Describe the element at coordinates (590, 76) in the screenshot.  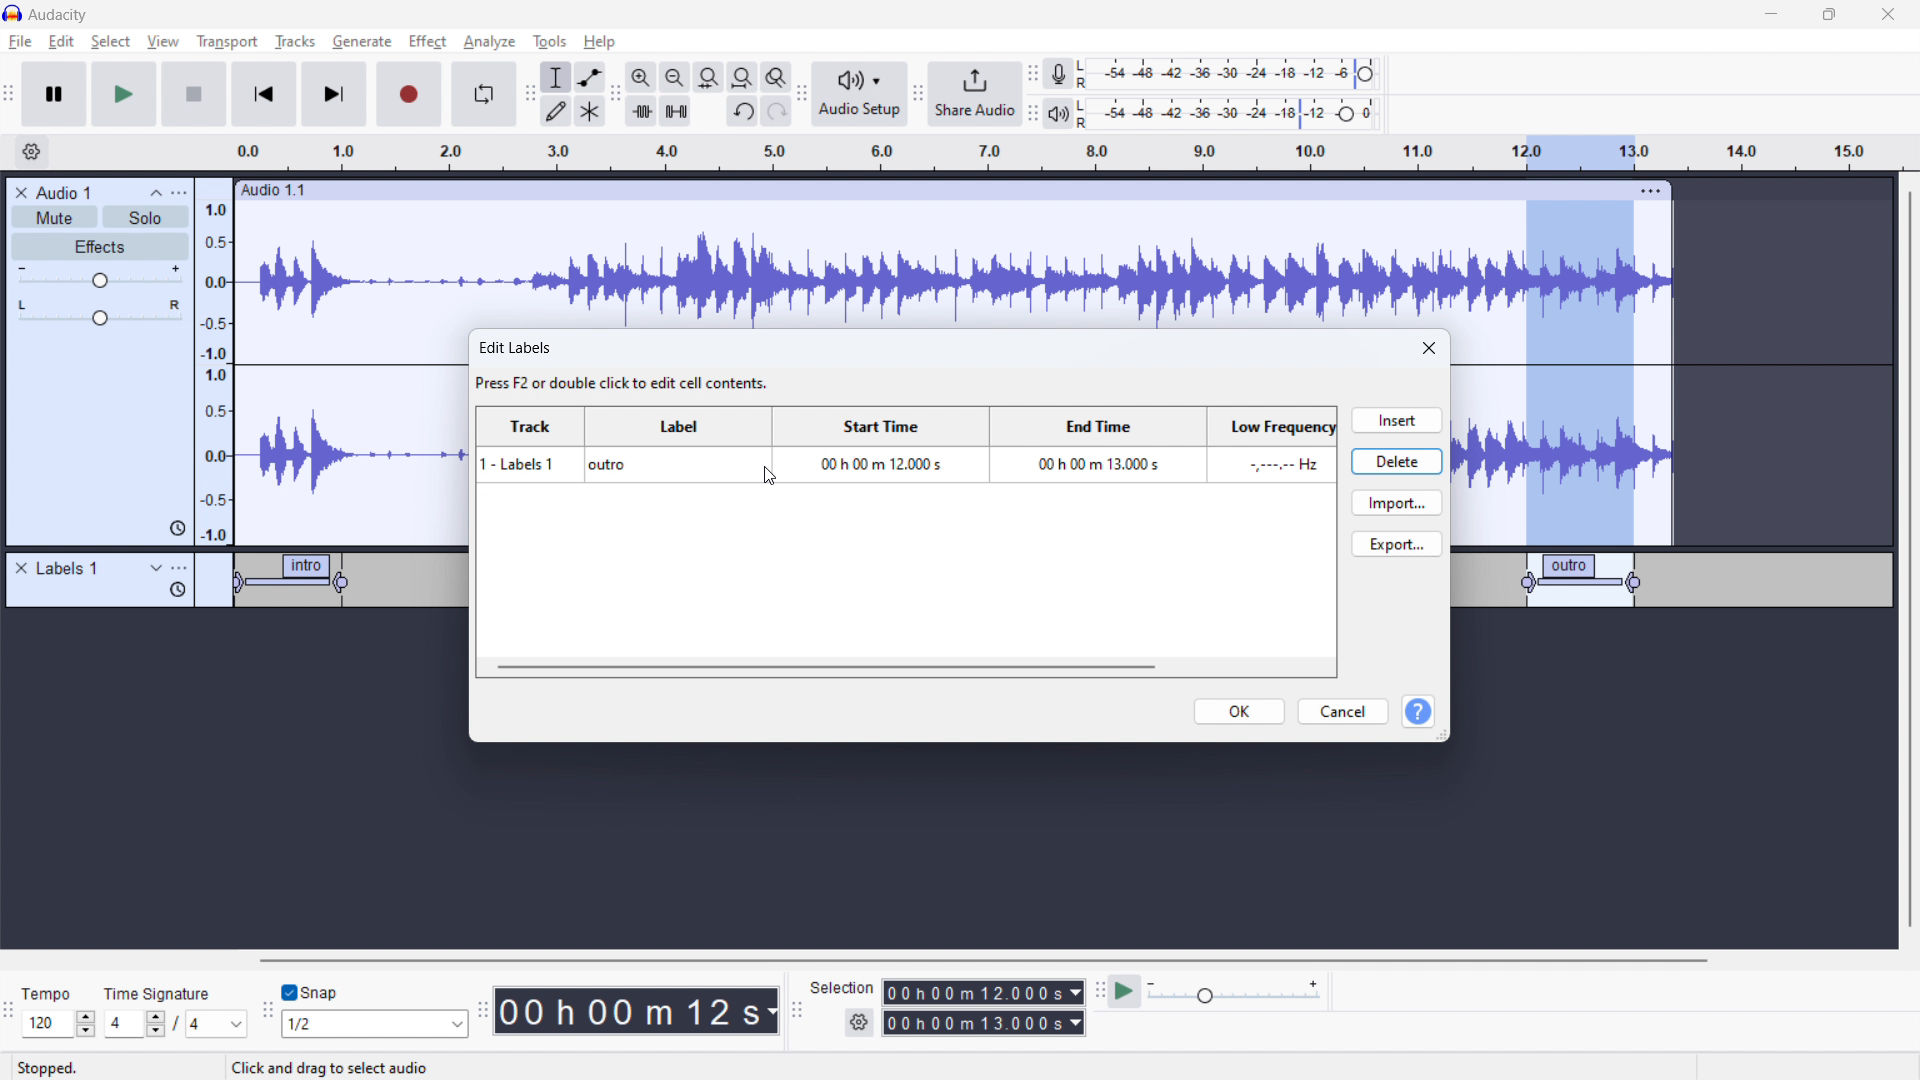
I see `envelop tool` at that location.